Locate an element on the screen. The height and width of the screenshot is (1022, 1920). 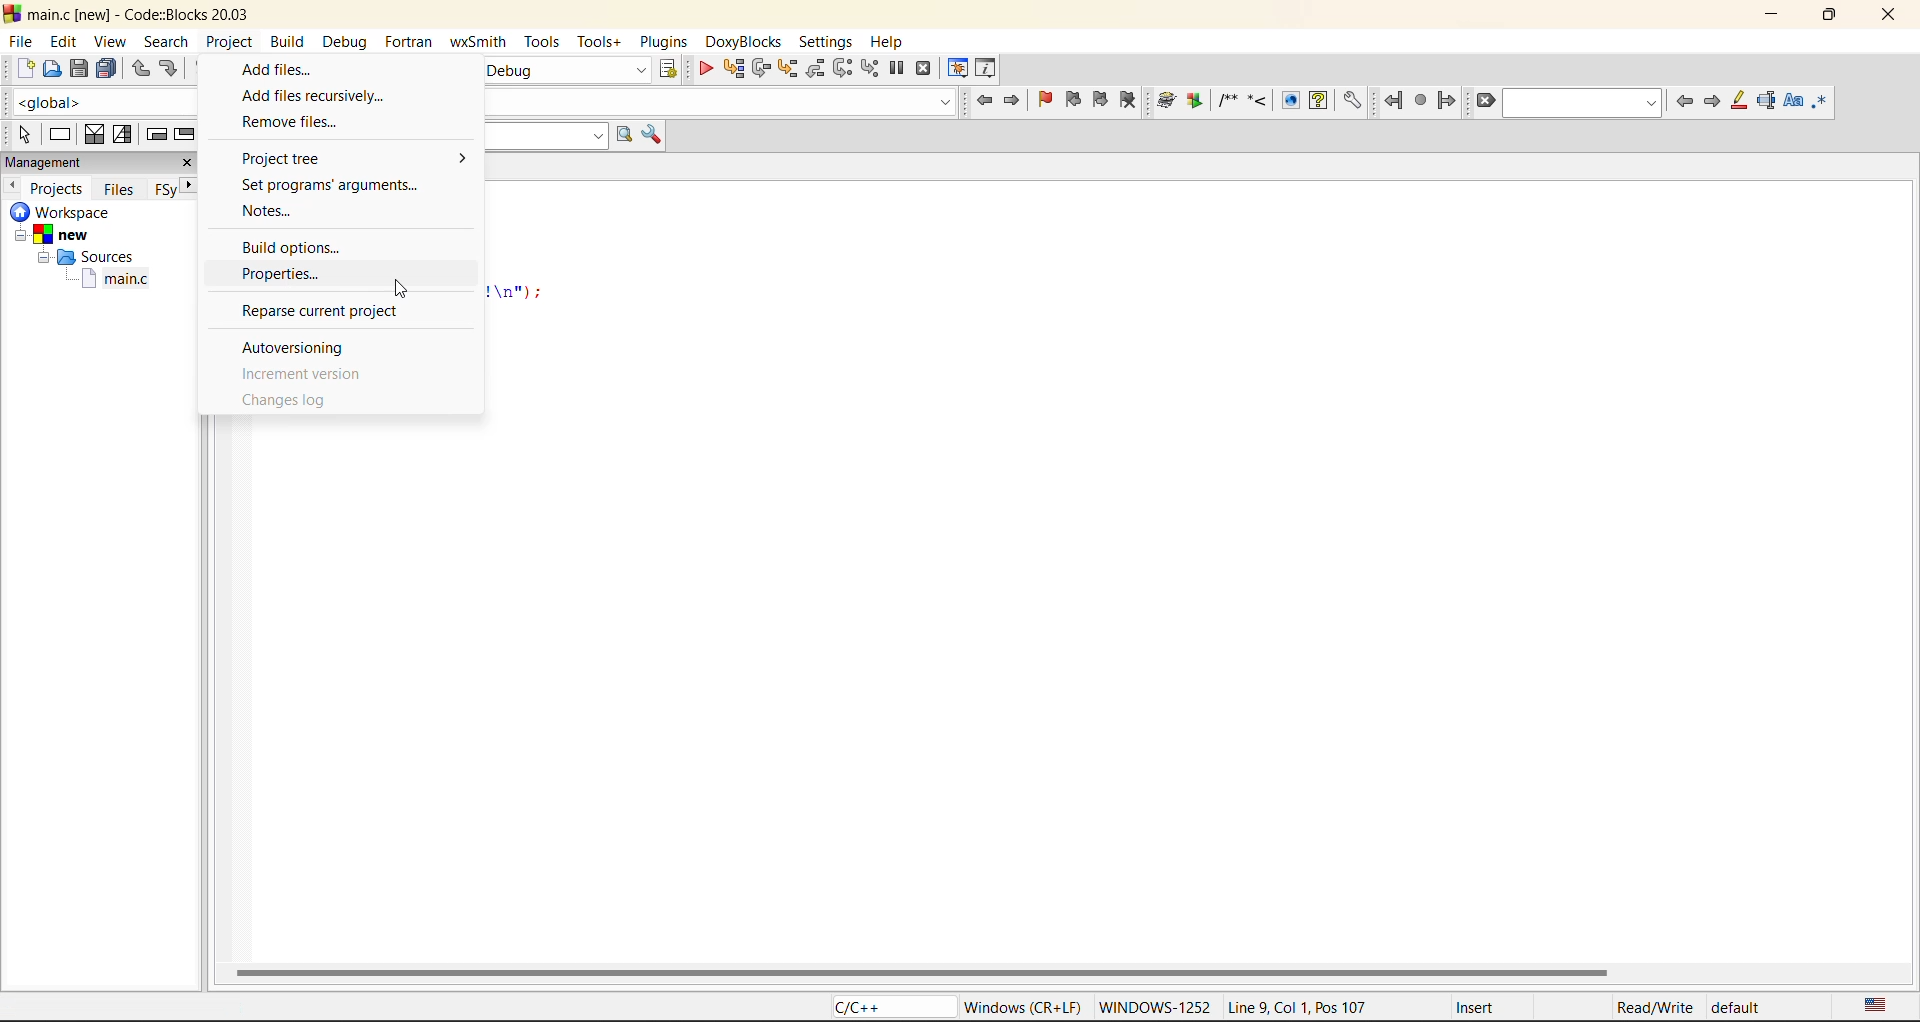
new is located at coordinates (24, 69).